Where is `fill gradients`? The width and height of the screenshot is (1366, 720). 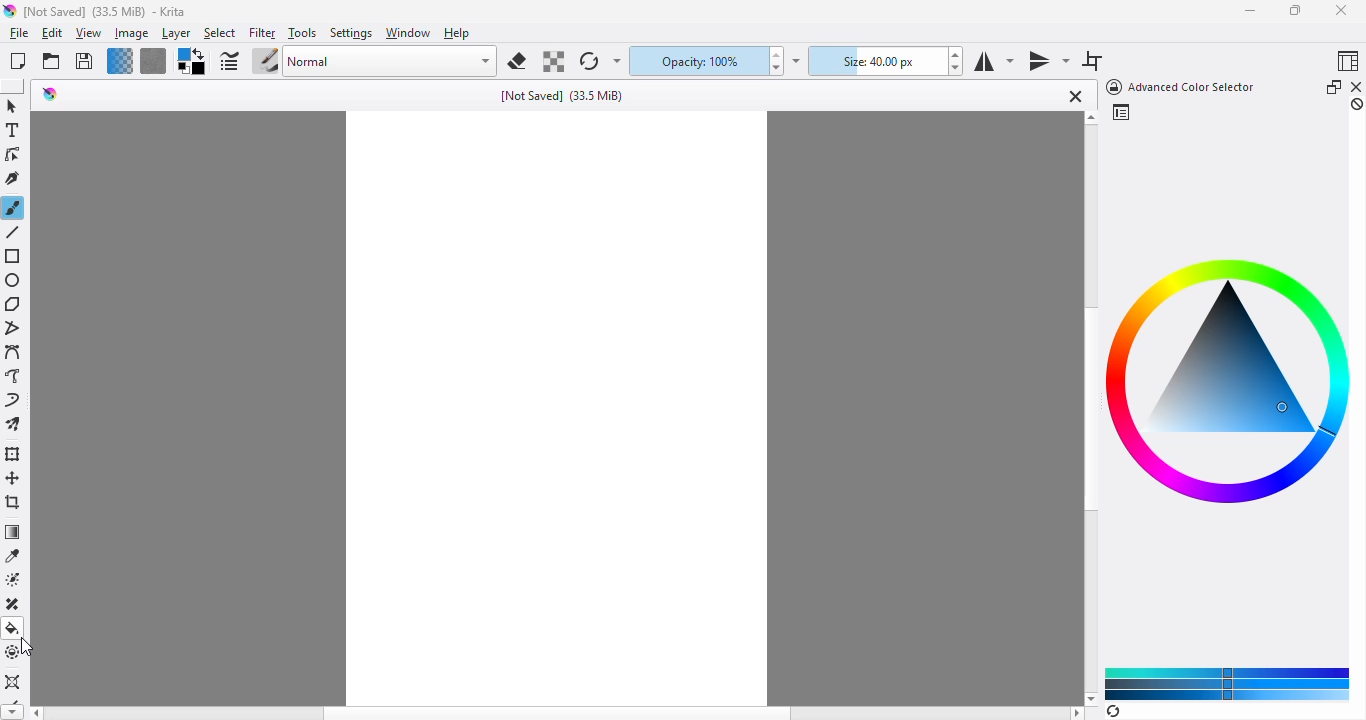
fill gradients is located at coordinates (120, 61).